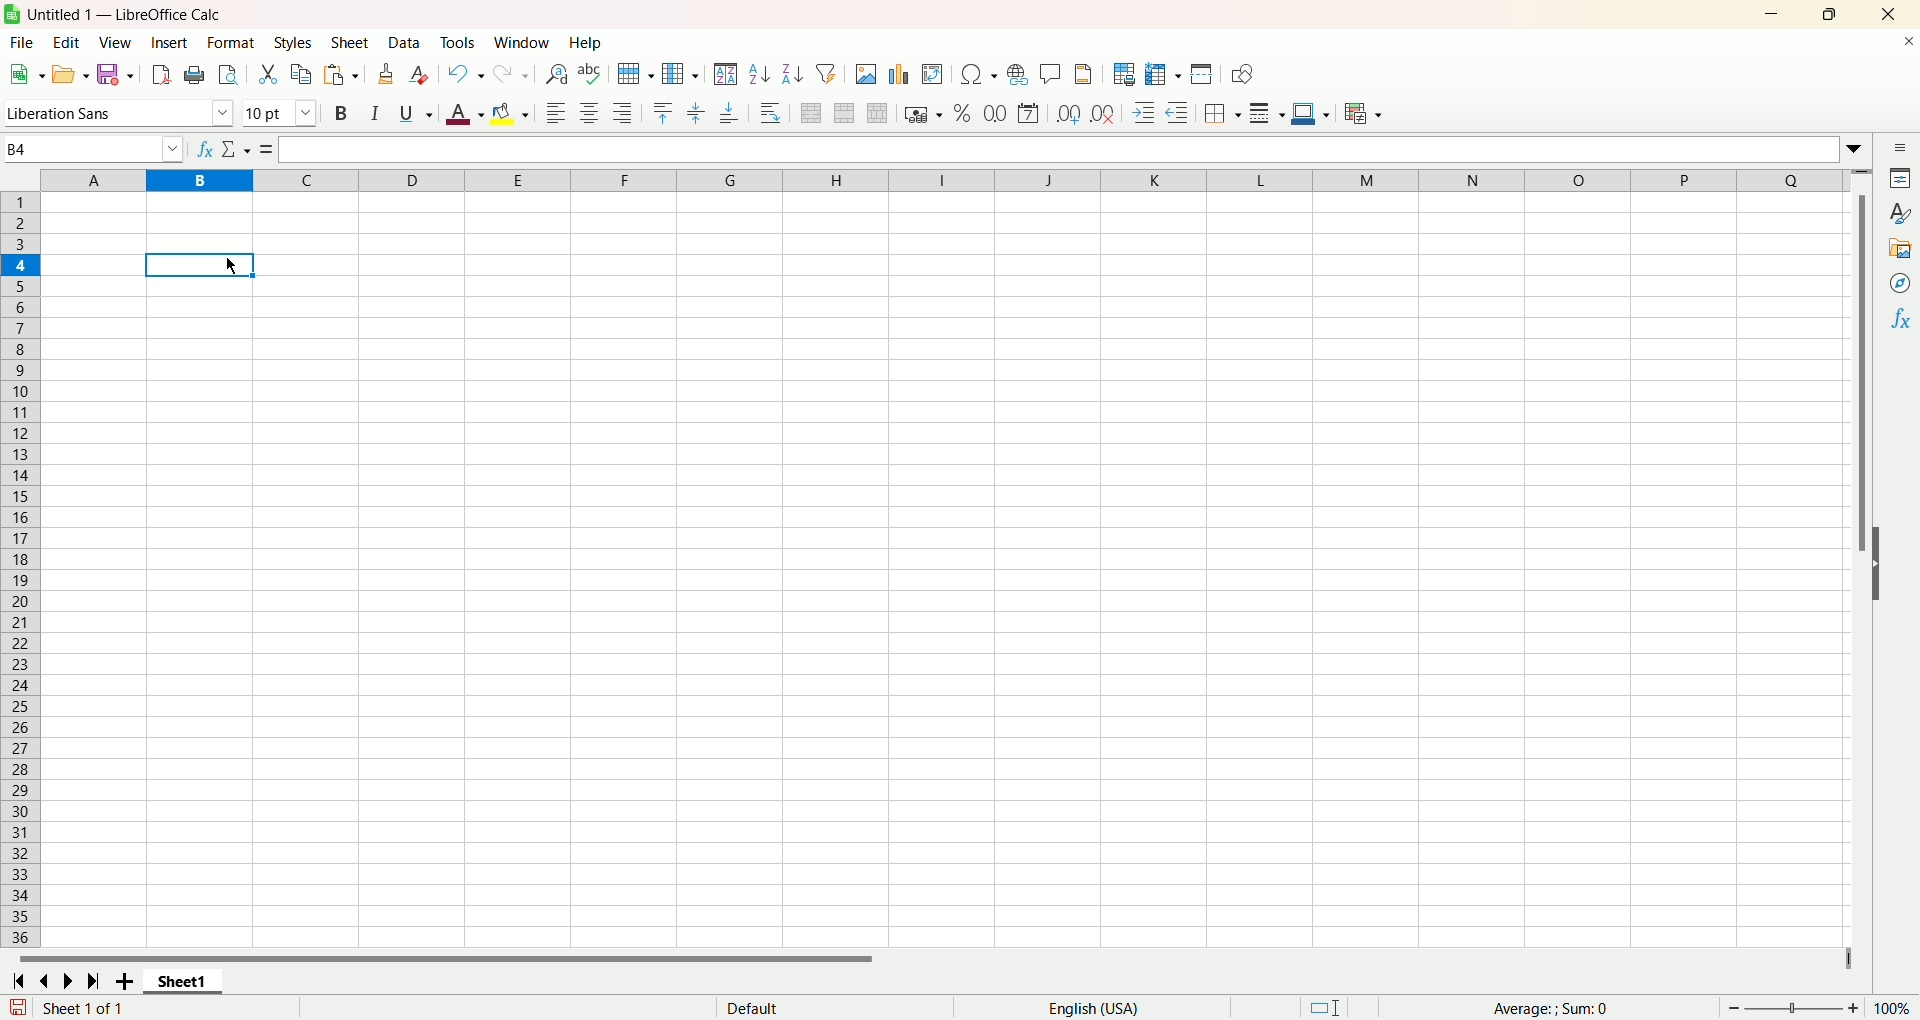 The image size is (1920, 1020). What do you see at coordinates (1896, 1007) in the screenshot?
I see `zoom percent` at bounding box center [1896, 1007].